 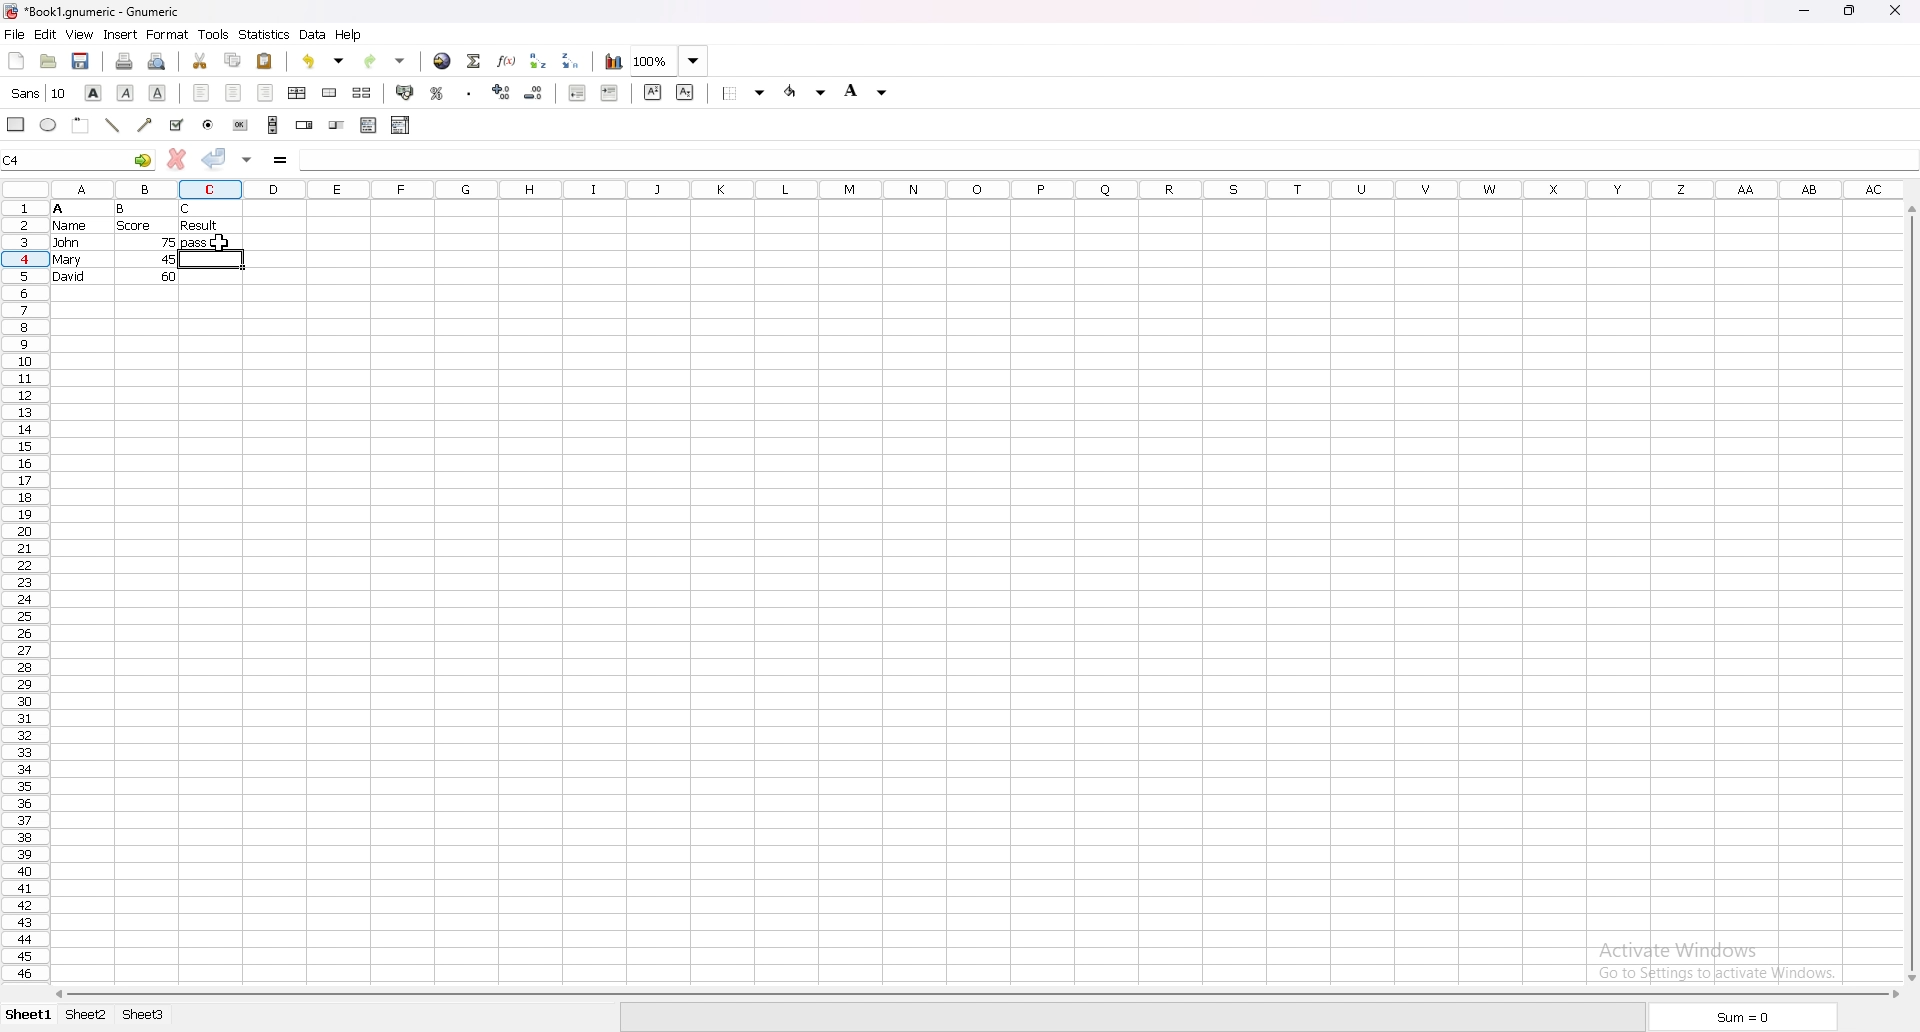 What do you see at coordinates (216, 158) in the screenshot?
I see `accept change` at bounding box center [216, 158].